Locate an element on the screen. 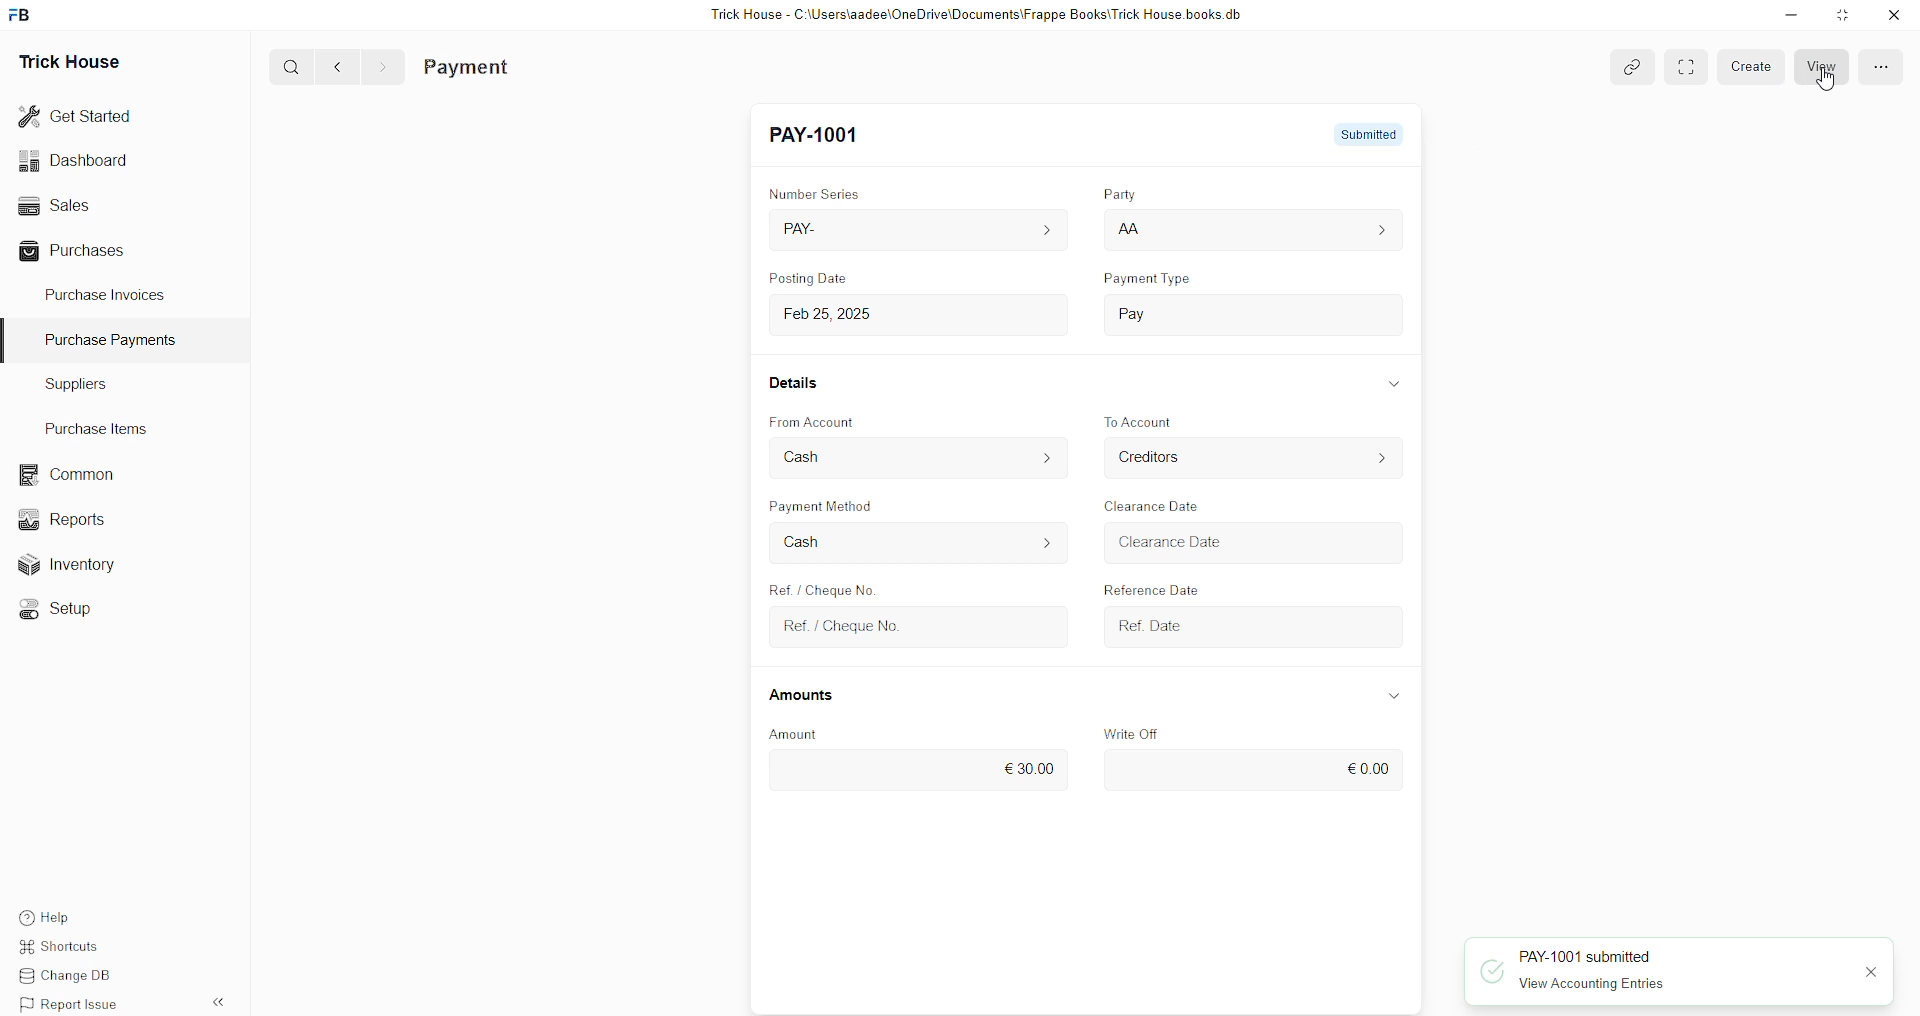  Purchase Items is located at coordinates (102, 425).